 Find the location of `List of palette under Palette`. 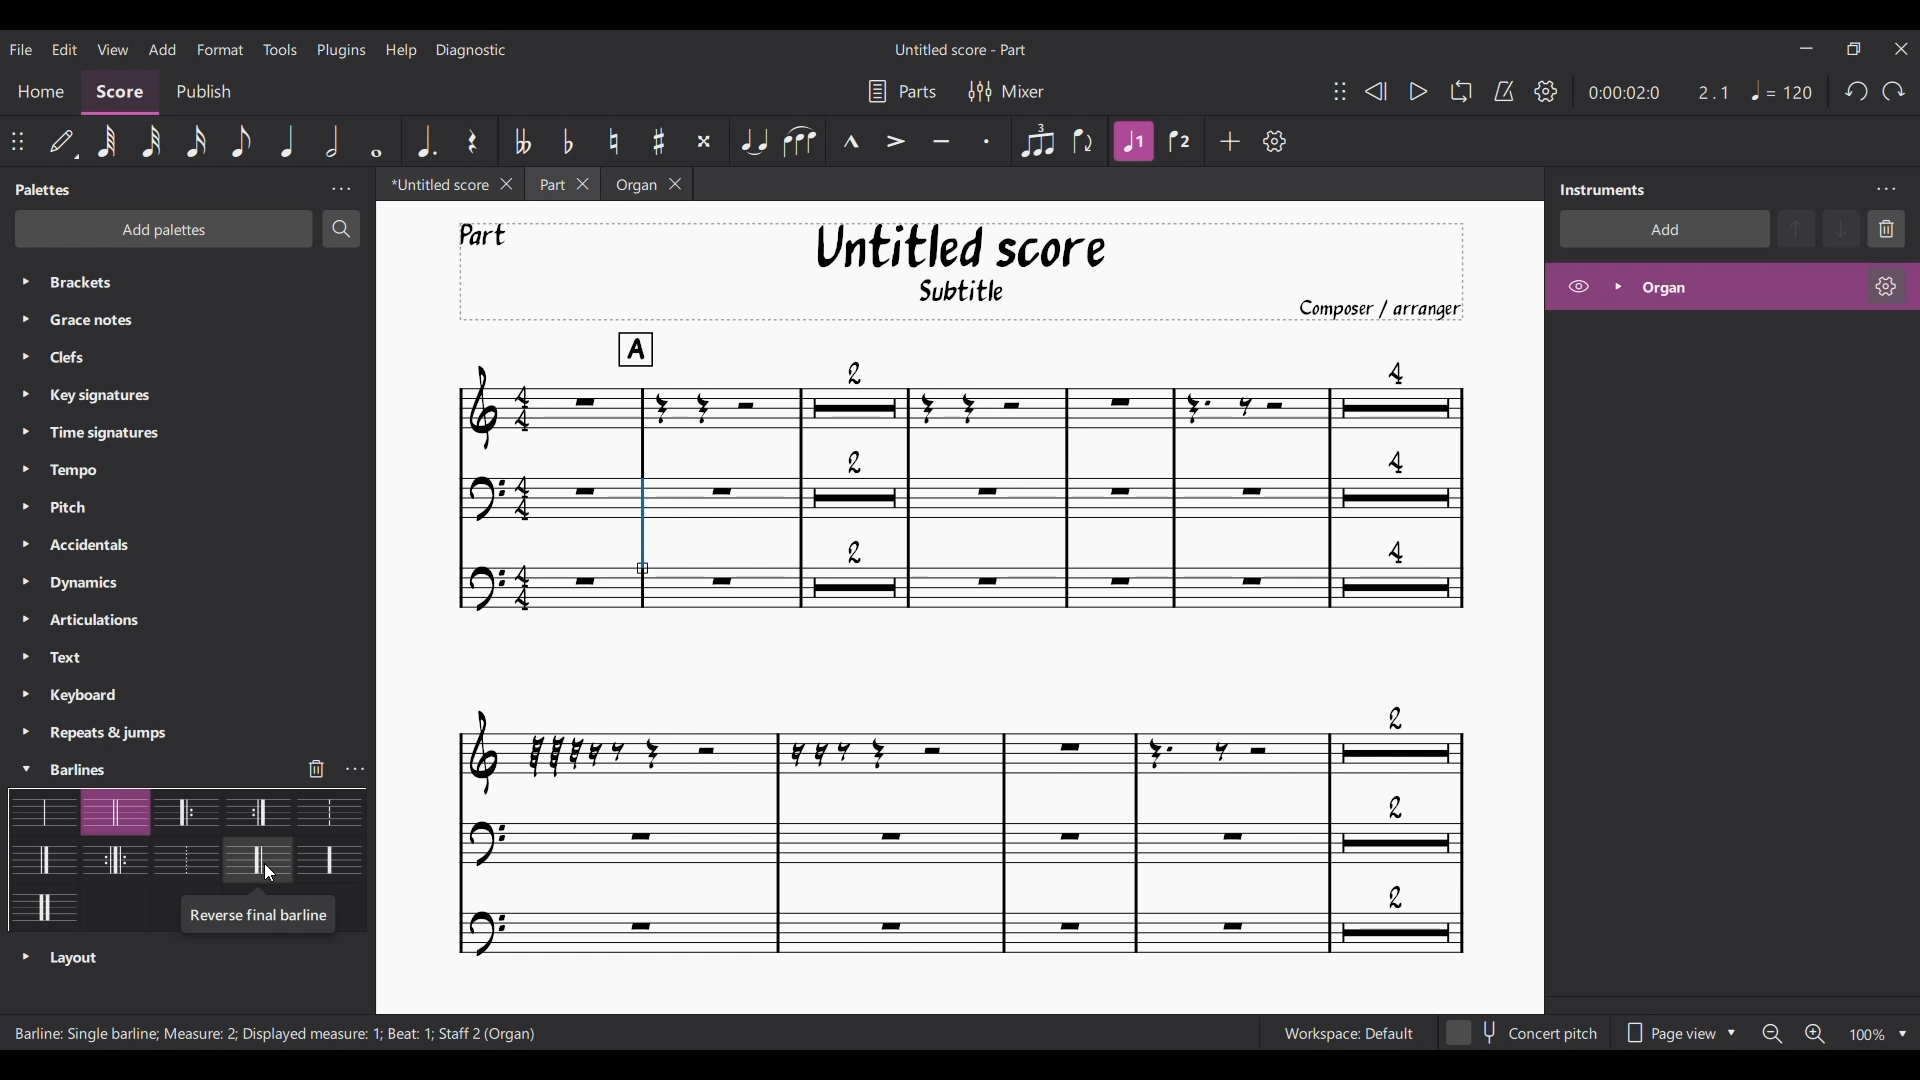

List of palette under Palette is located at coordinates (206, 509).